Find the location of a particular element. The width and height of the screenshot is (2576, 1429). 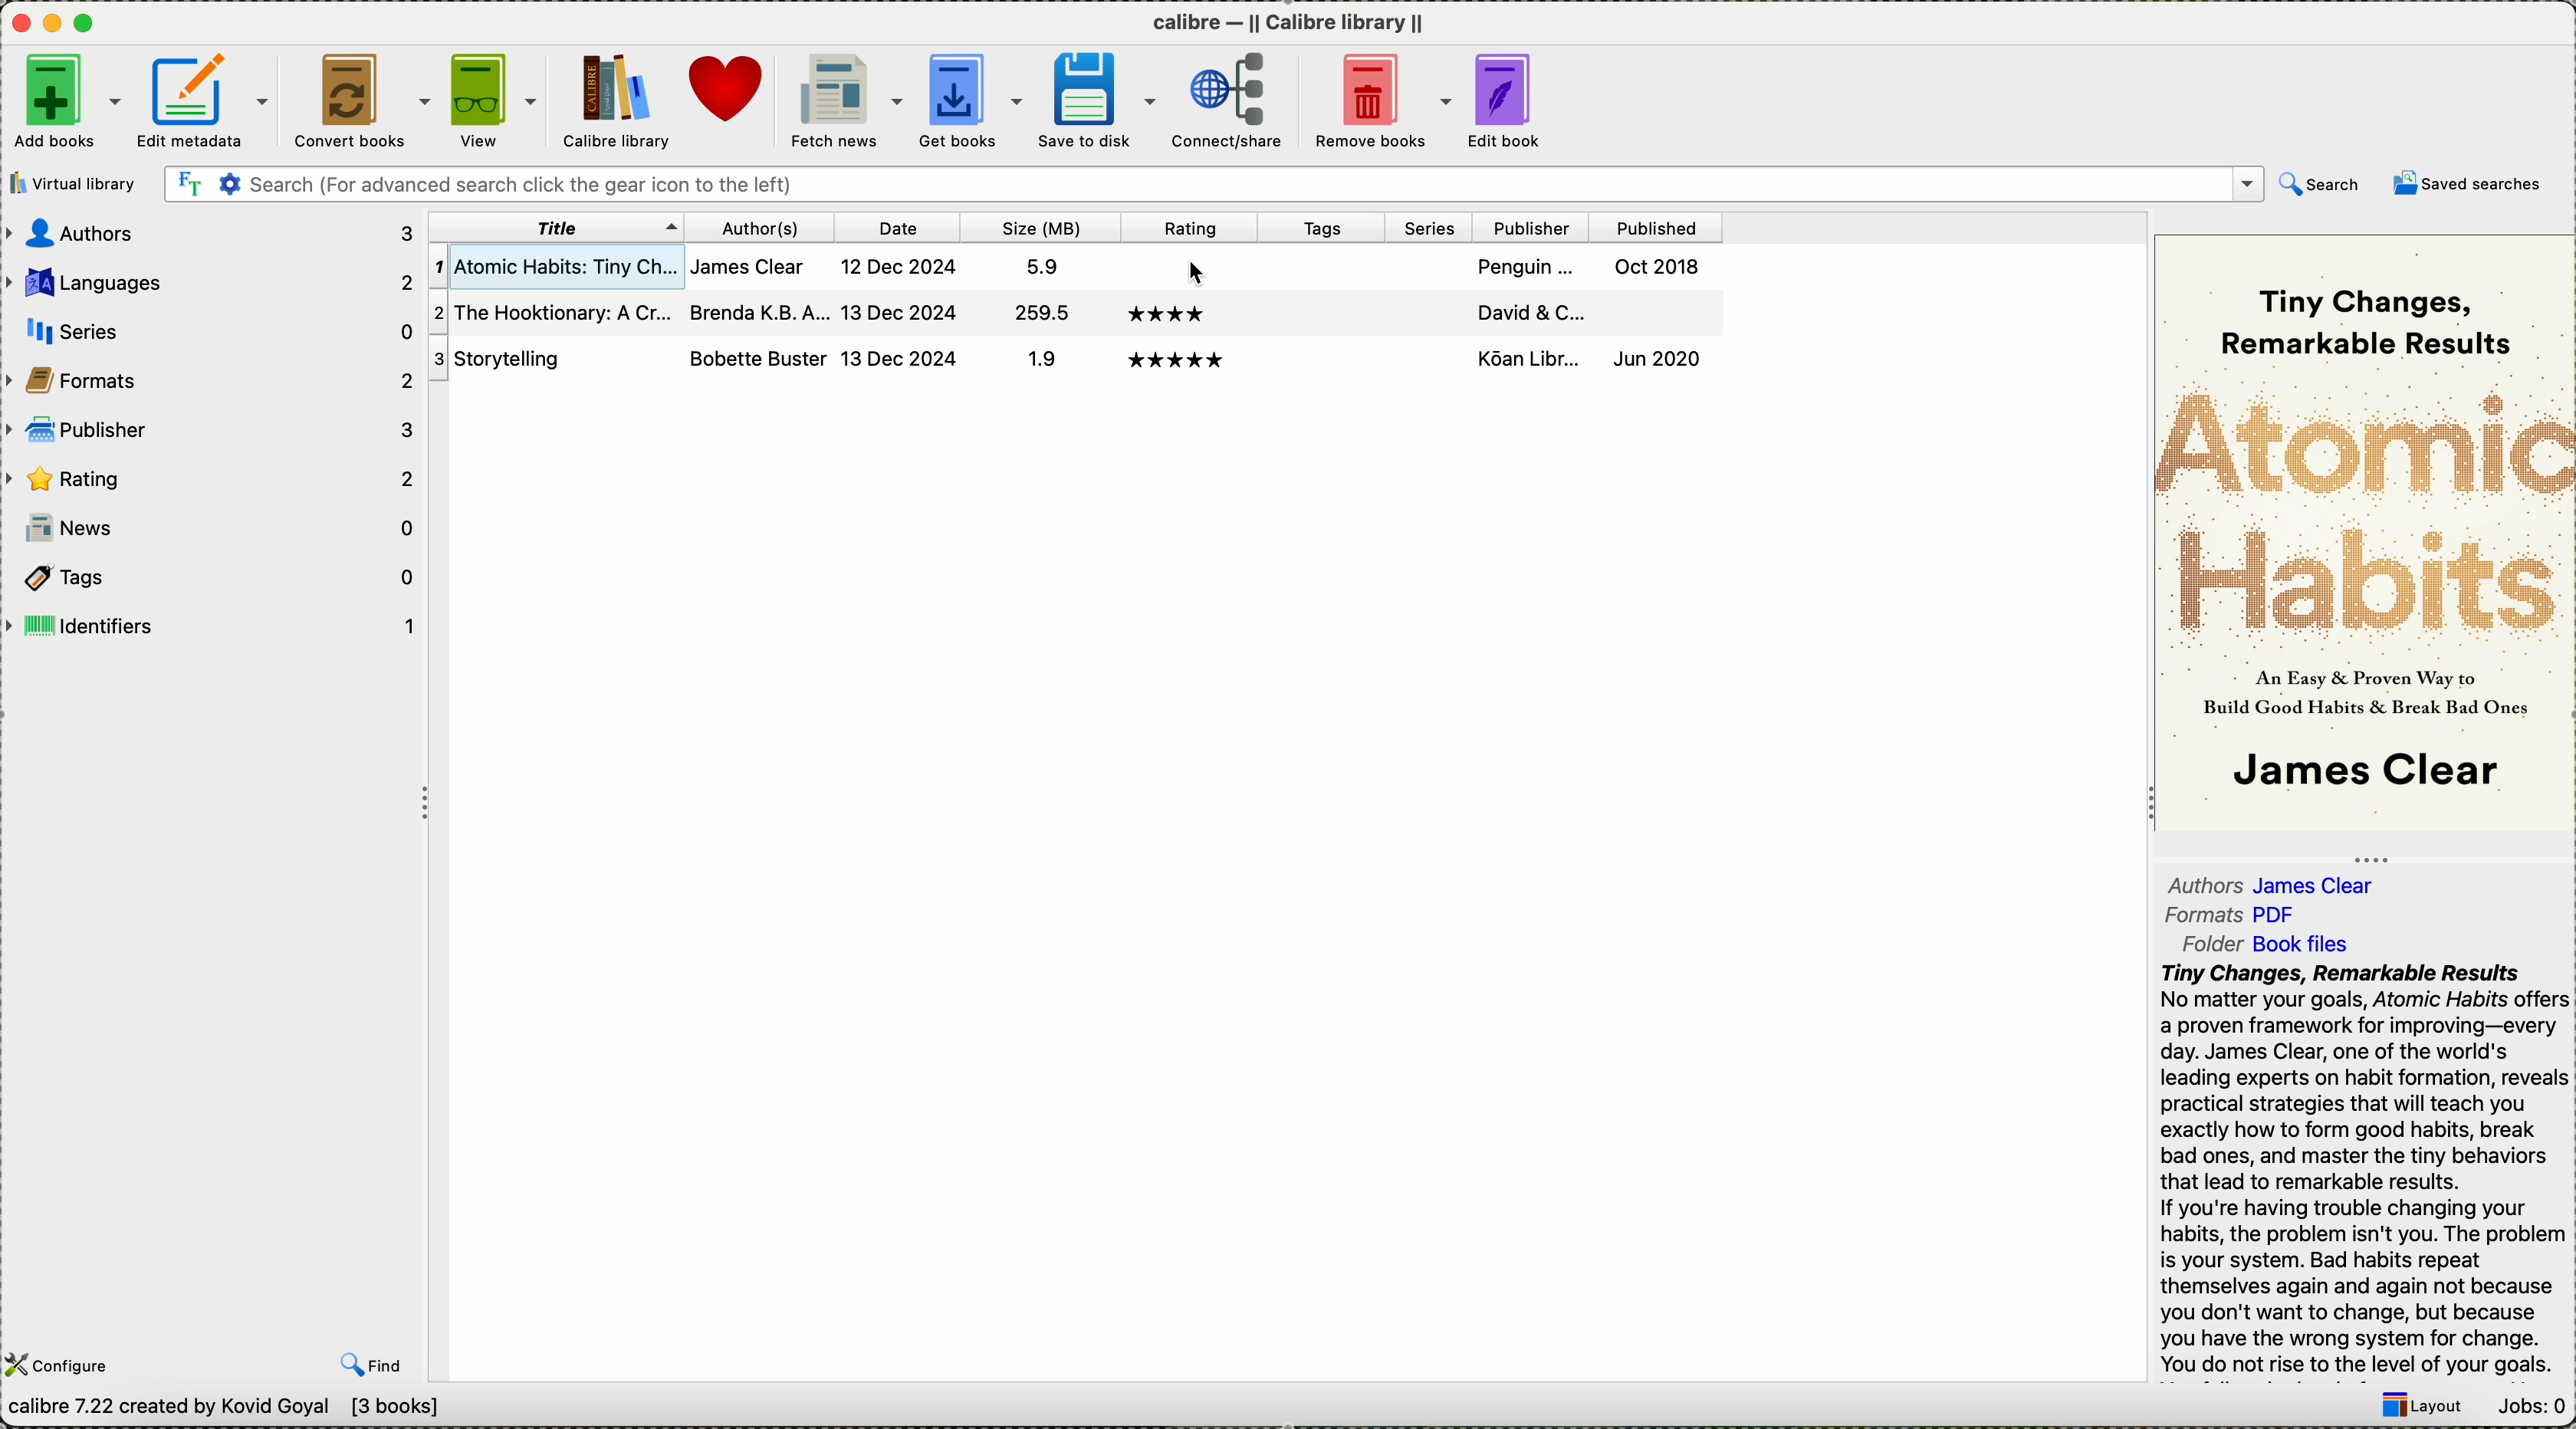

search(for advanced search click the gear icon to the left is located at coordinates (1214, 185).